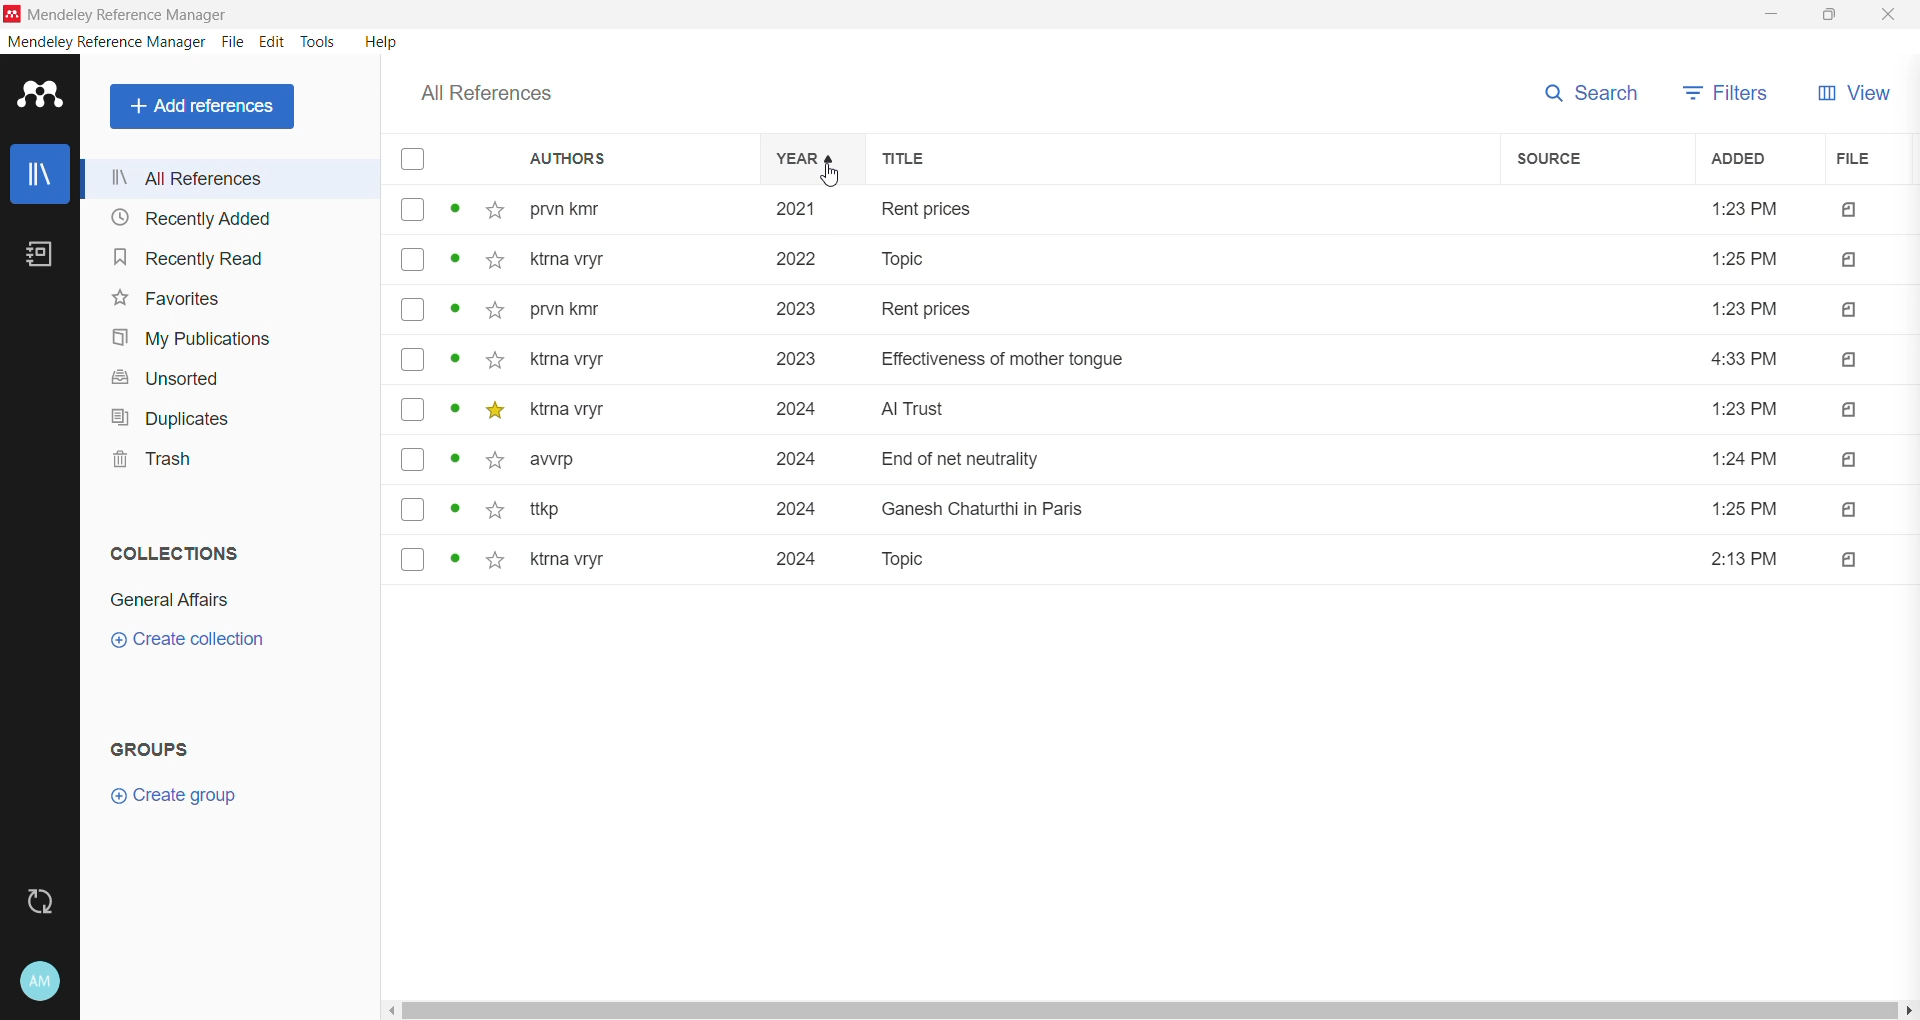 The height and width of the screenshot is (1020, 1920). Describe the element at coordinates (1000, 357) in the screenshot. I see `effectiveness of mother tongue` at that location.